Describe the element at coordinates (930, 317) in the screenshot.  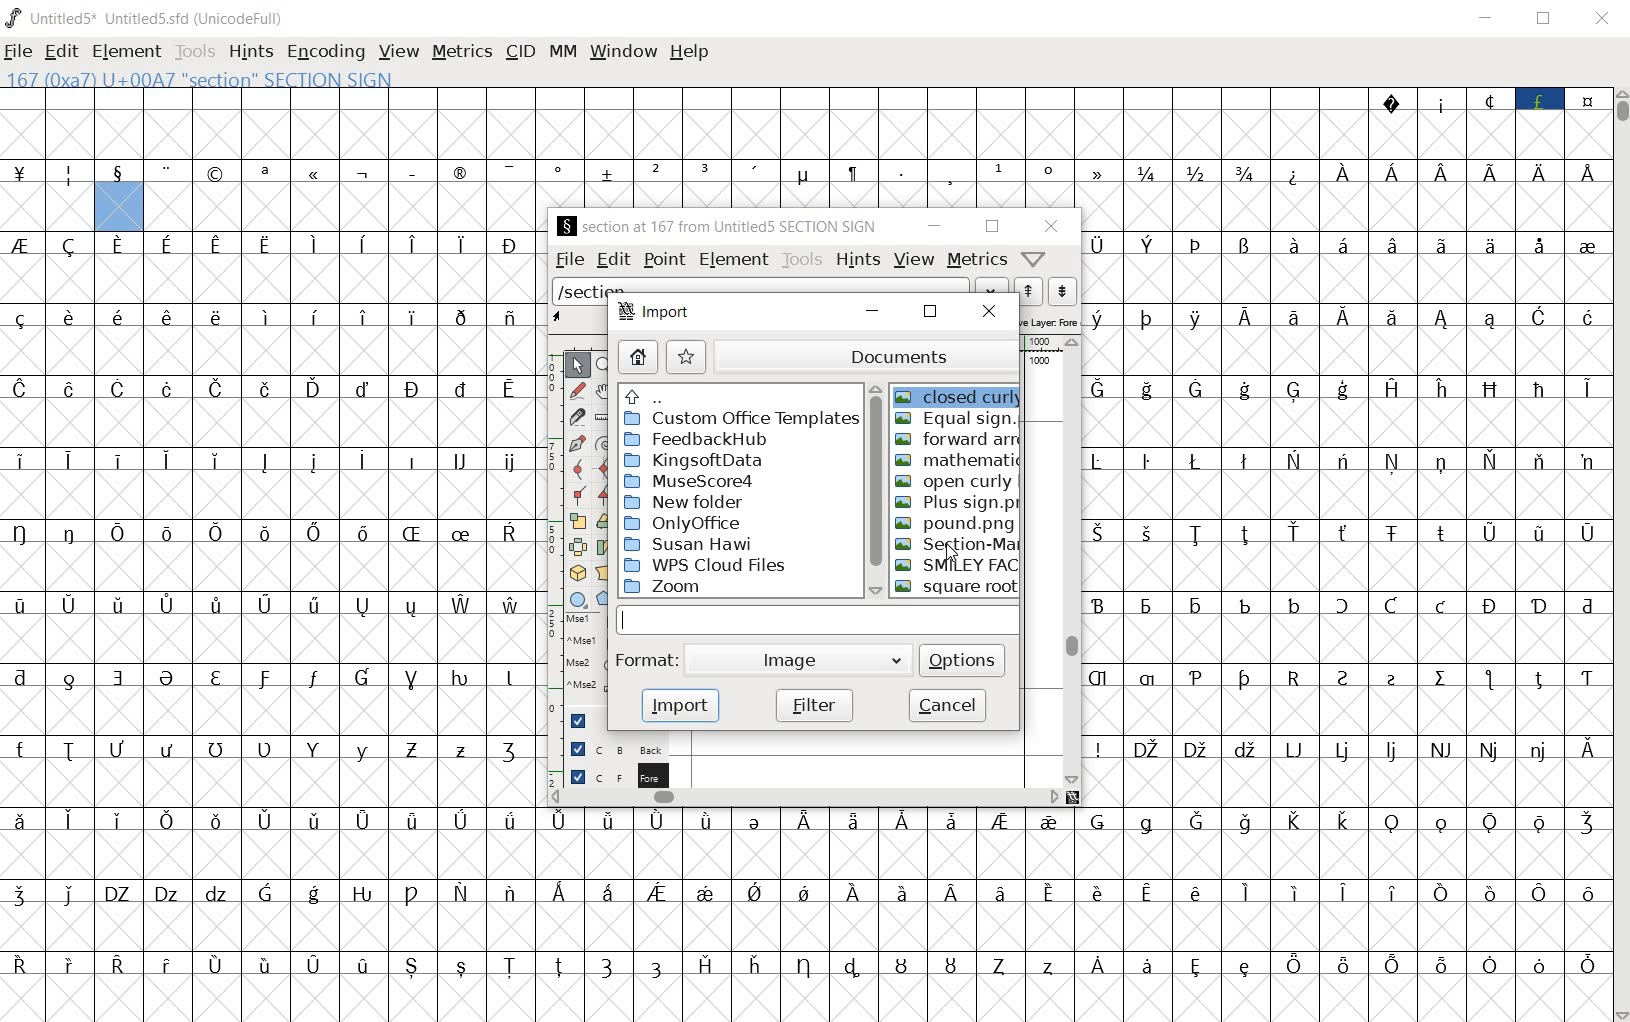
I see `restore` at that location.